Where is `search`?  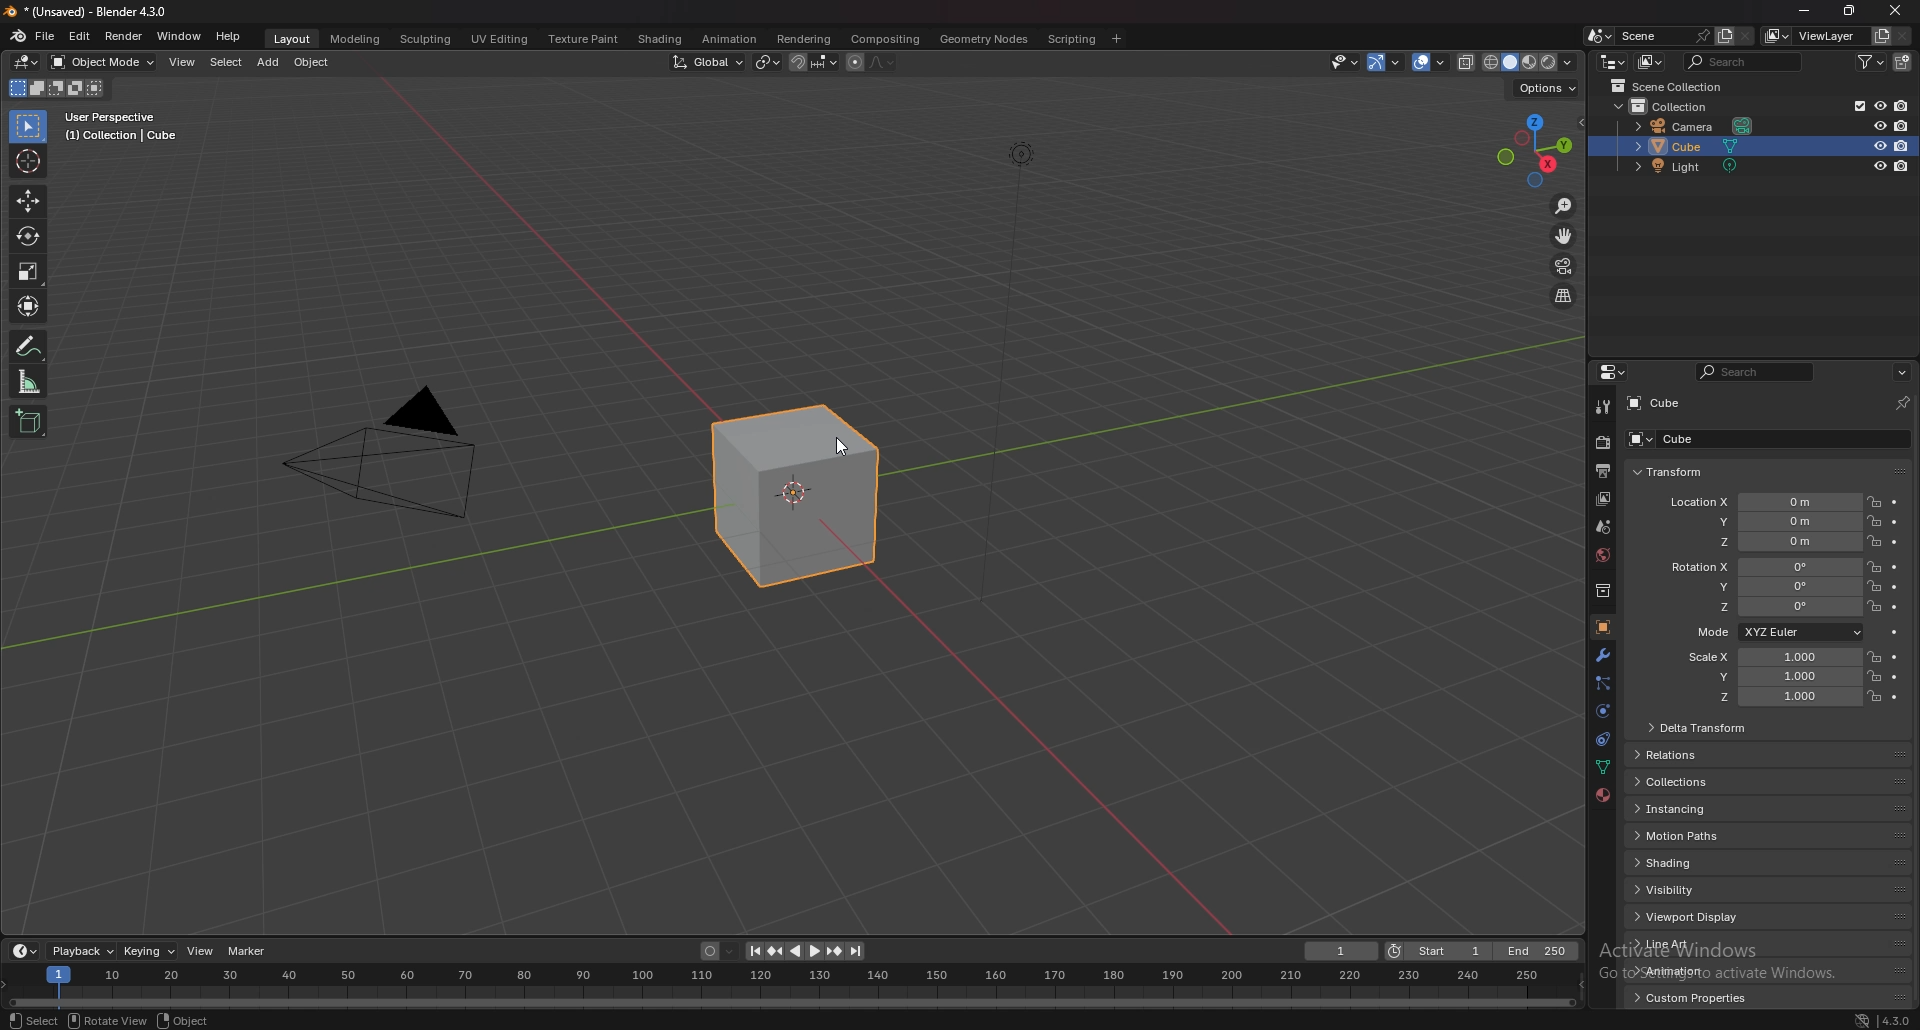
search is located at coordinates (1744, 61).